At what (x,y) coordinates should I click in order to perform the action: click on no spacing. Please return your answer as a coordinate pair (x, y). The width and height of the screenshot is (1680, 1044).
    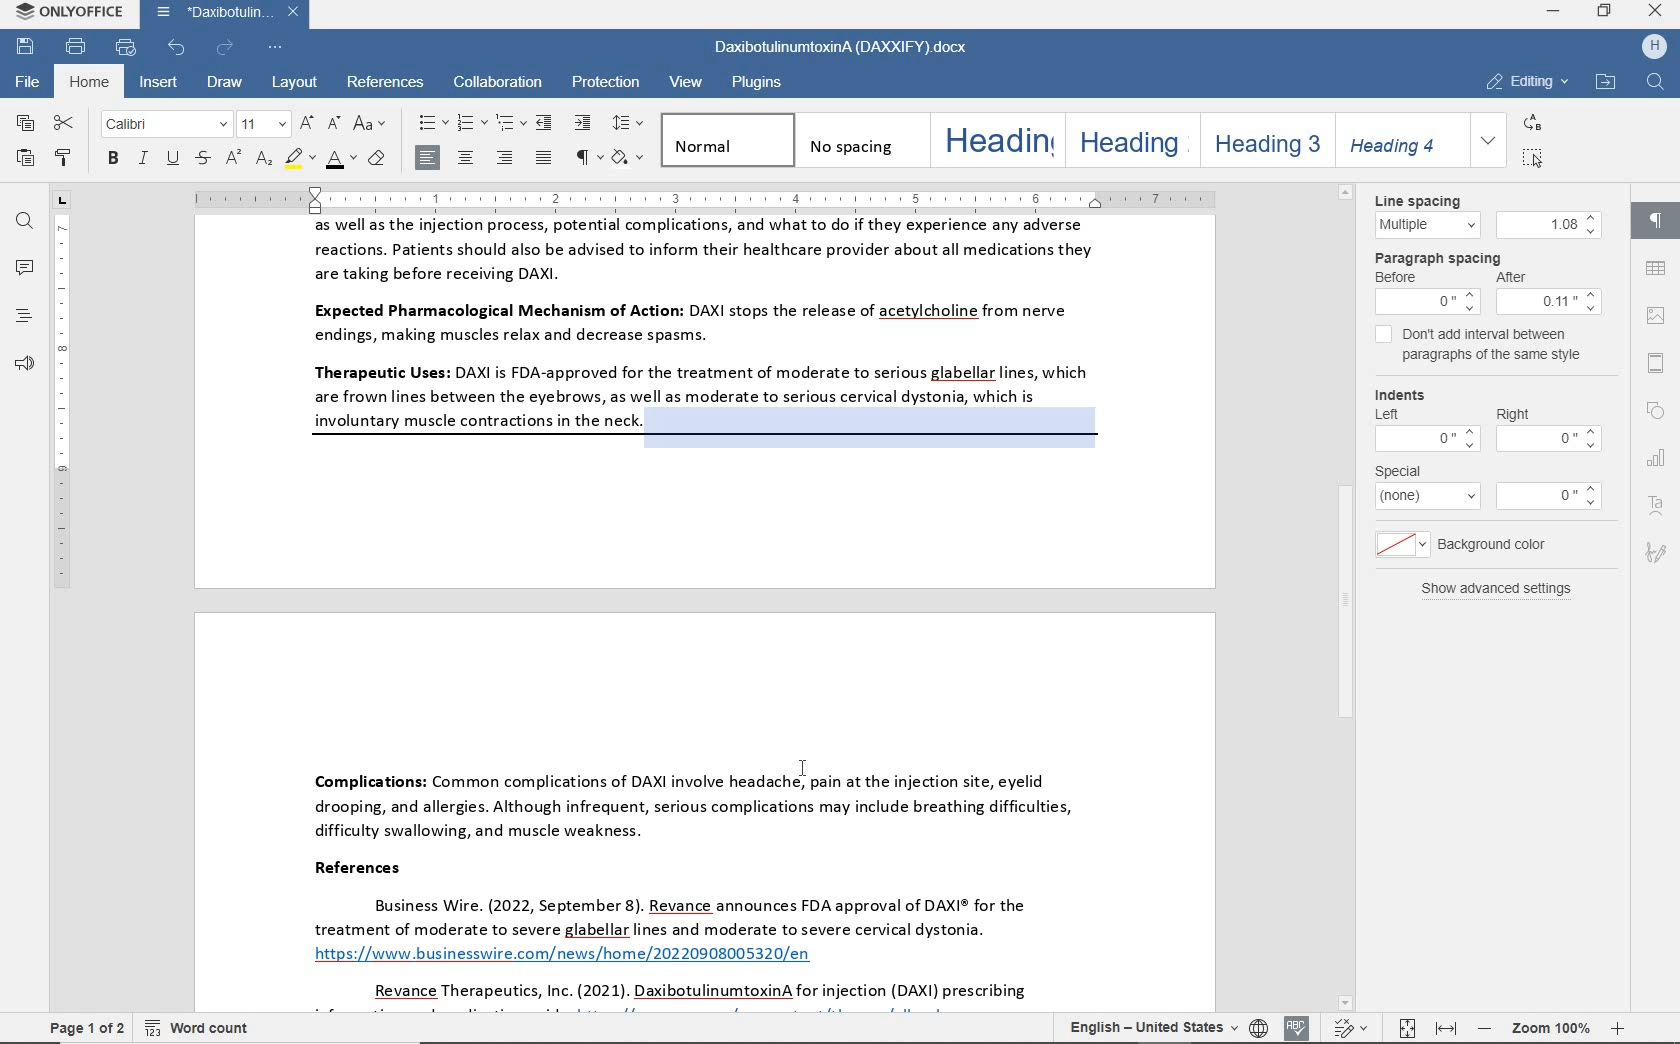
    Looking at the image, I should click on (858, 139).